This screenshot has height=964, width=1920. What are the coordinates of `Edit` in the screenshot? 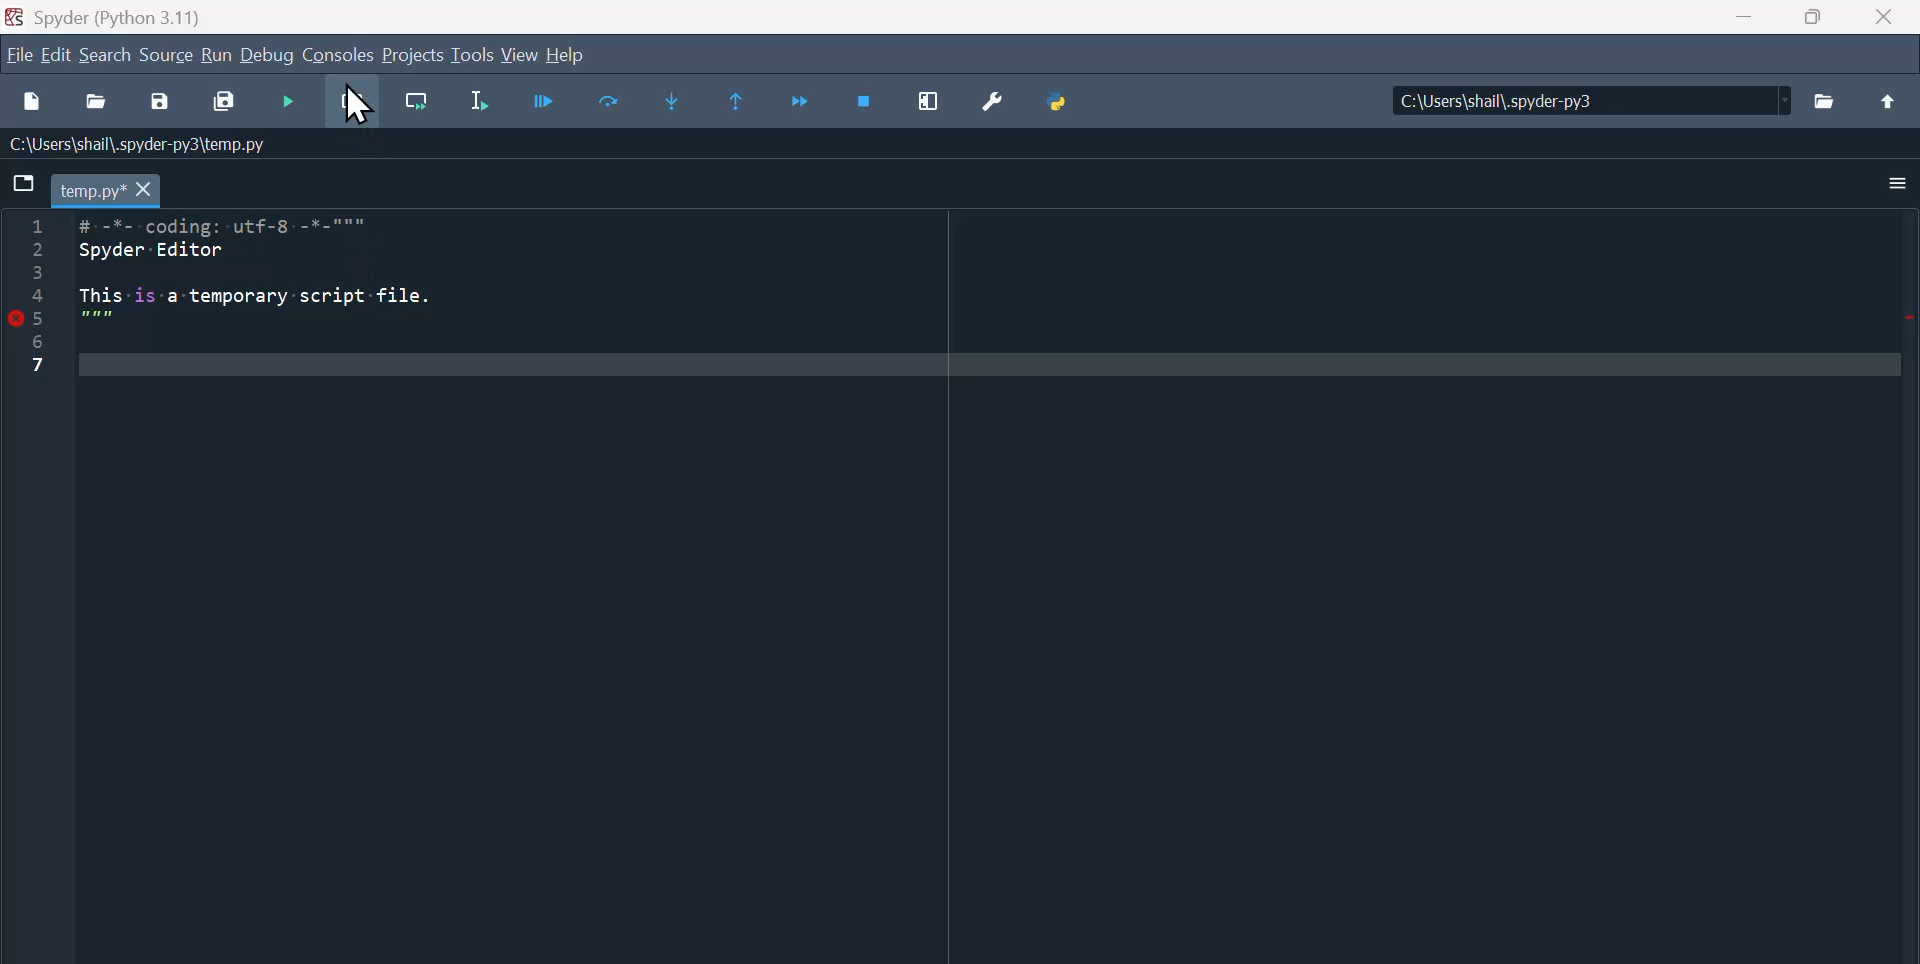 It's located at (58, 54).